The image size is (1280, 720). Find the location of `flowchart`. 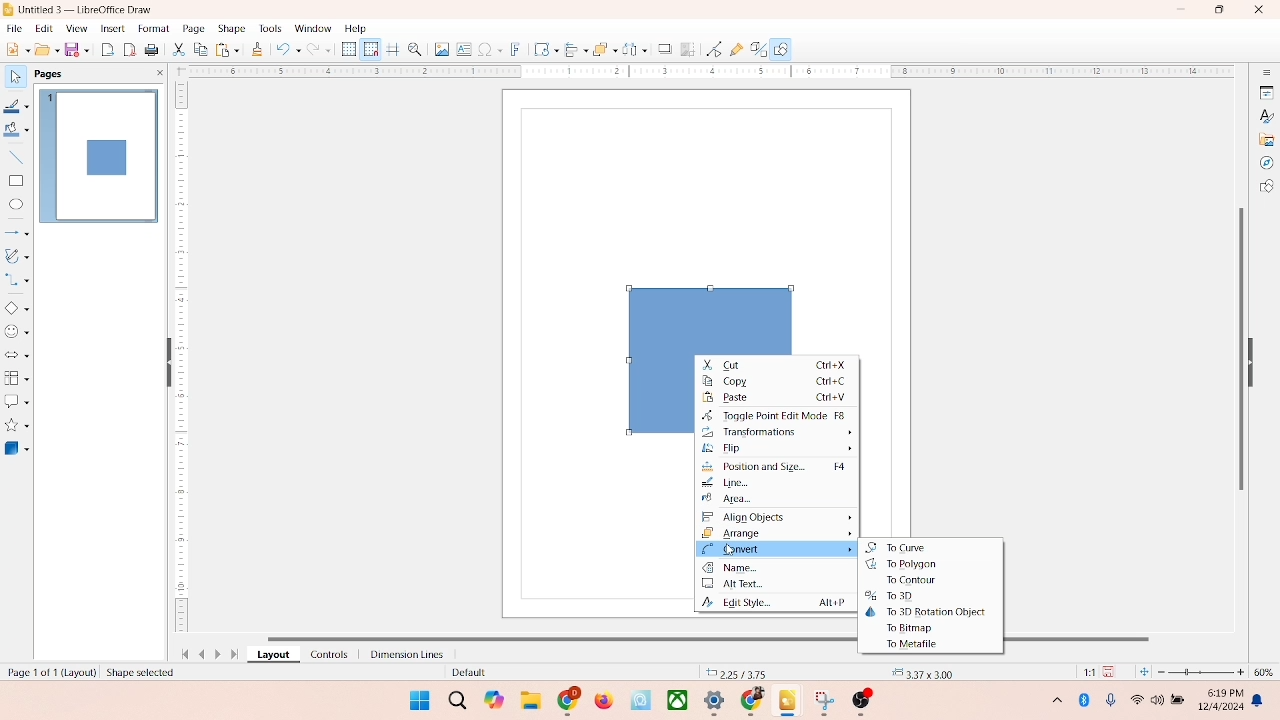

flowchart is located at coordinates (16, 378).